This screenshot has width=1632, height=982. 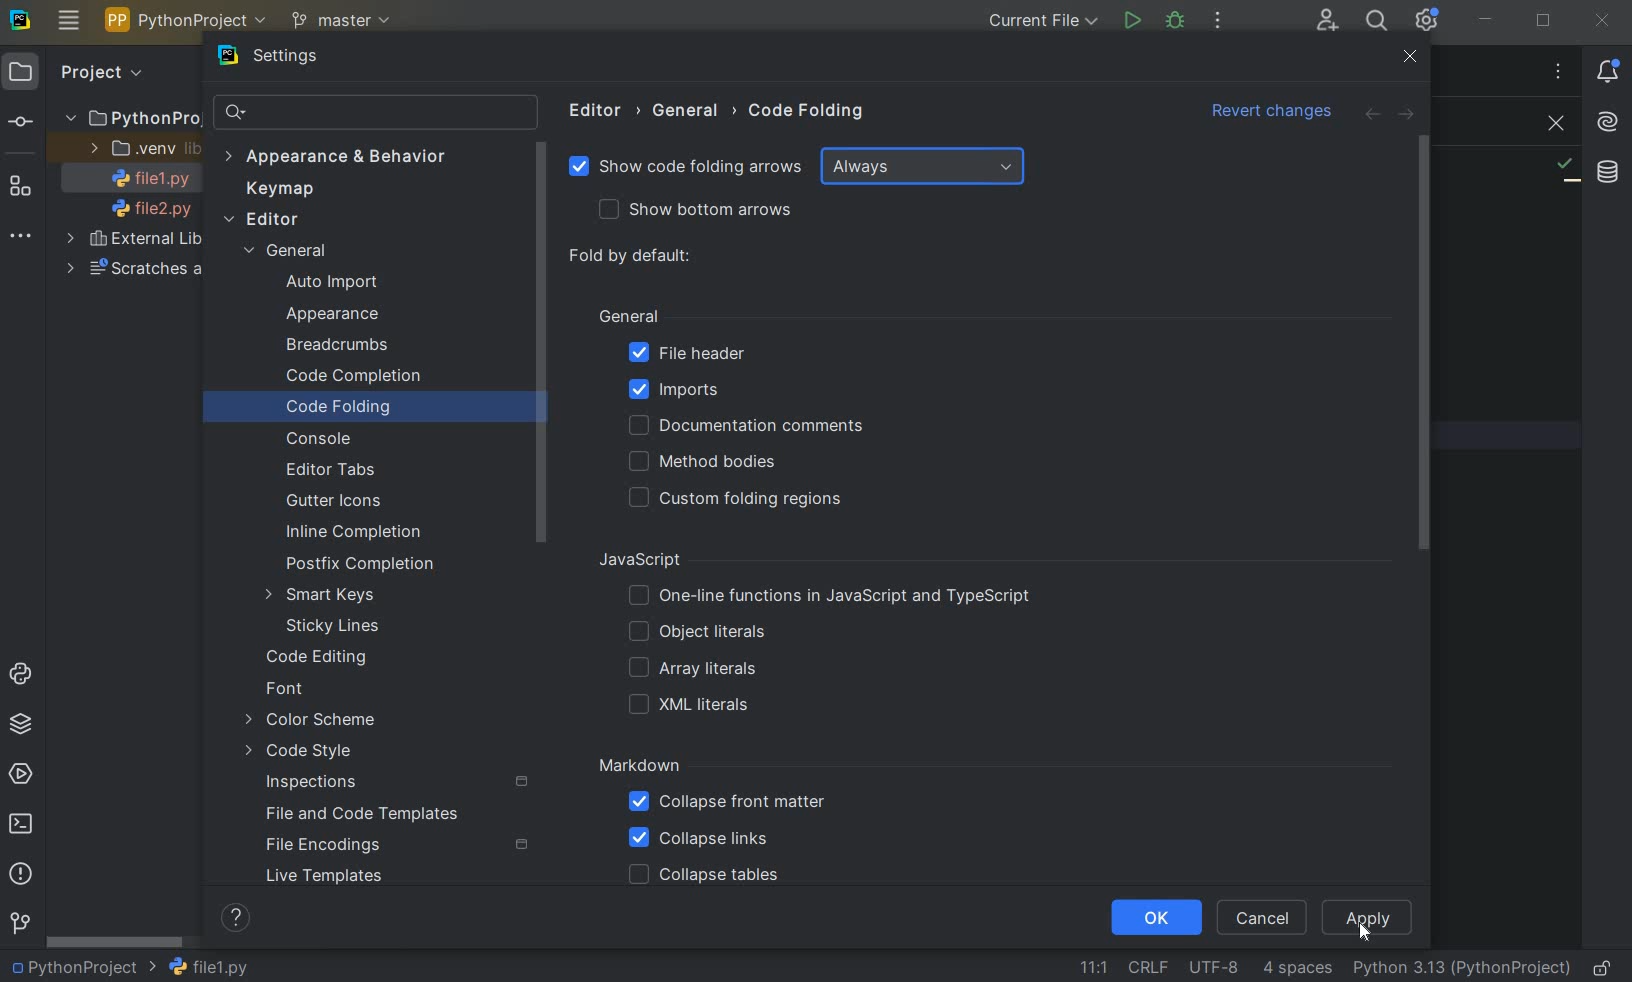 I want to click on PYTHON CONSOLE, so click(x=23, y=669).